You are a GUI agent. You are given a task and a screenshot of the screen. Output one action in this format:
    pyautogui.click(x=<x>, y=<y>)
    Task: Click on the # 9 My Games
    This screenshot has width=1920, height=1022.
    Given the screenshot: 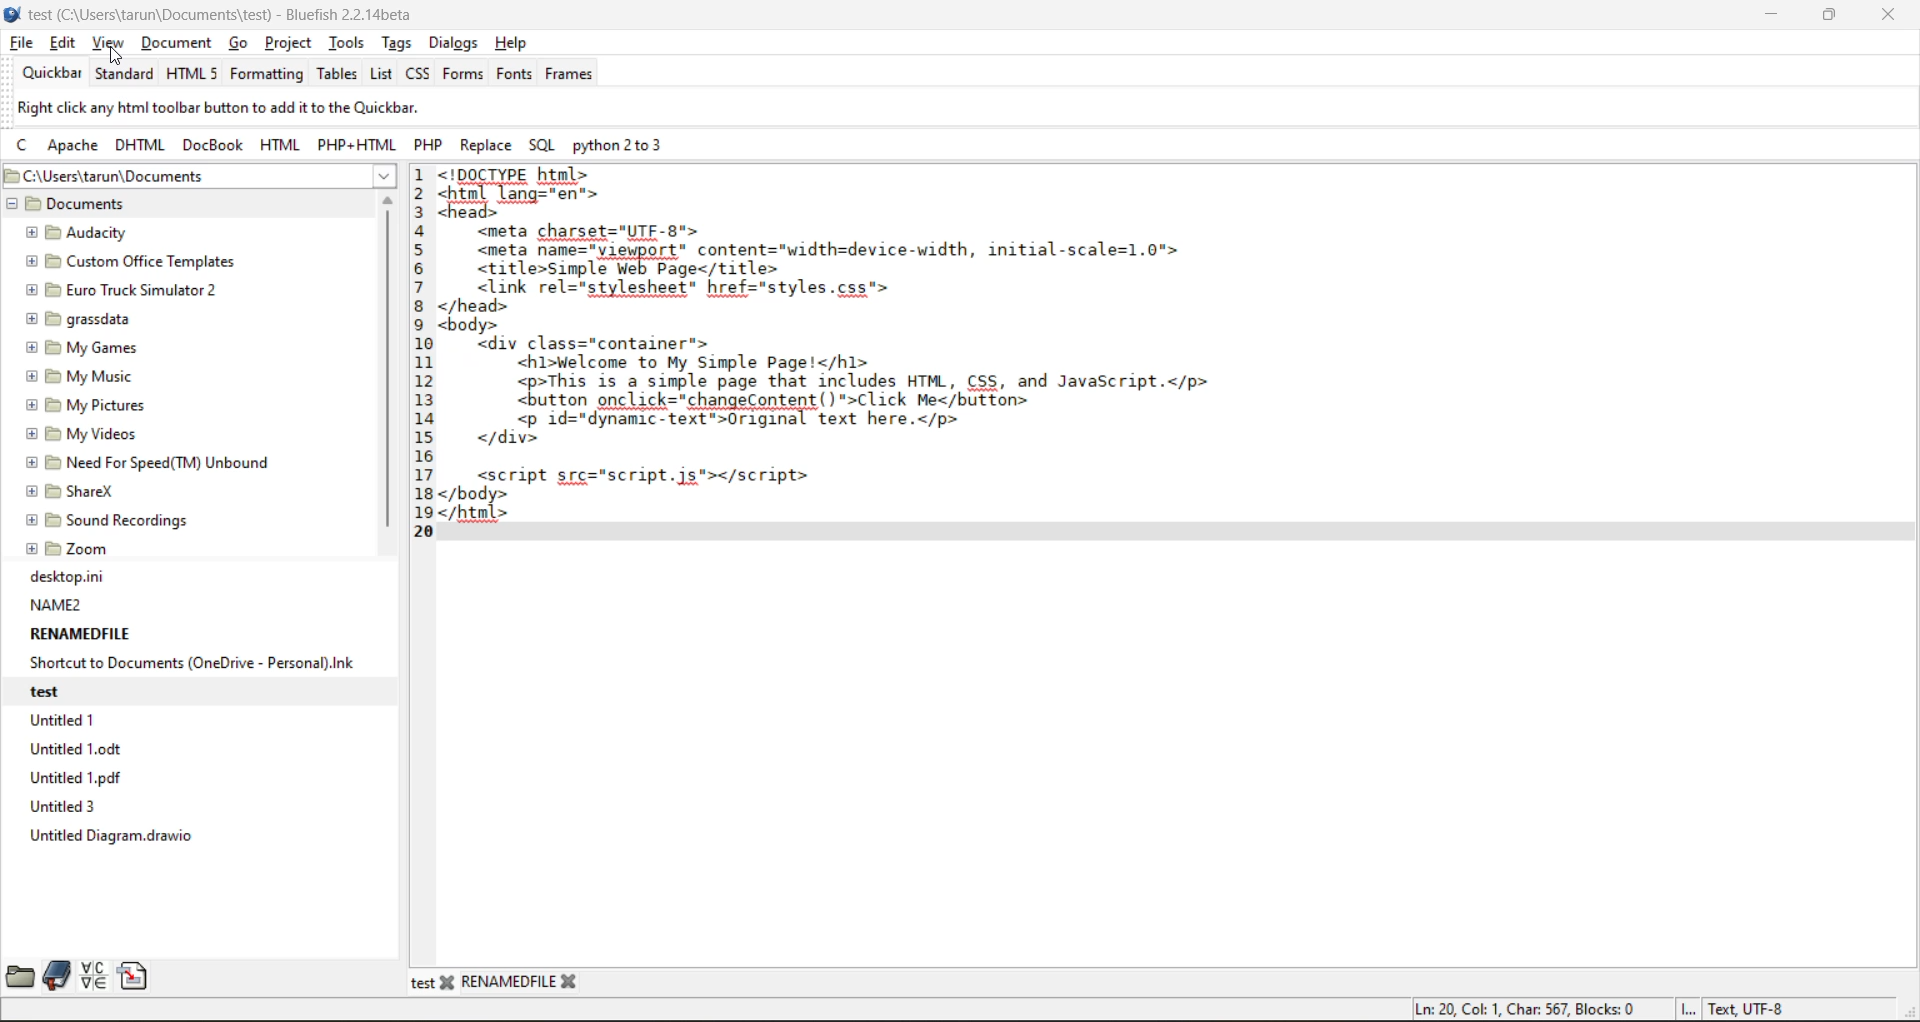 What is the action you would take?
    pyautogui.click(x=81, y=348)
    